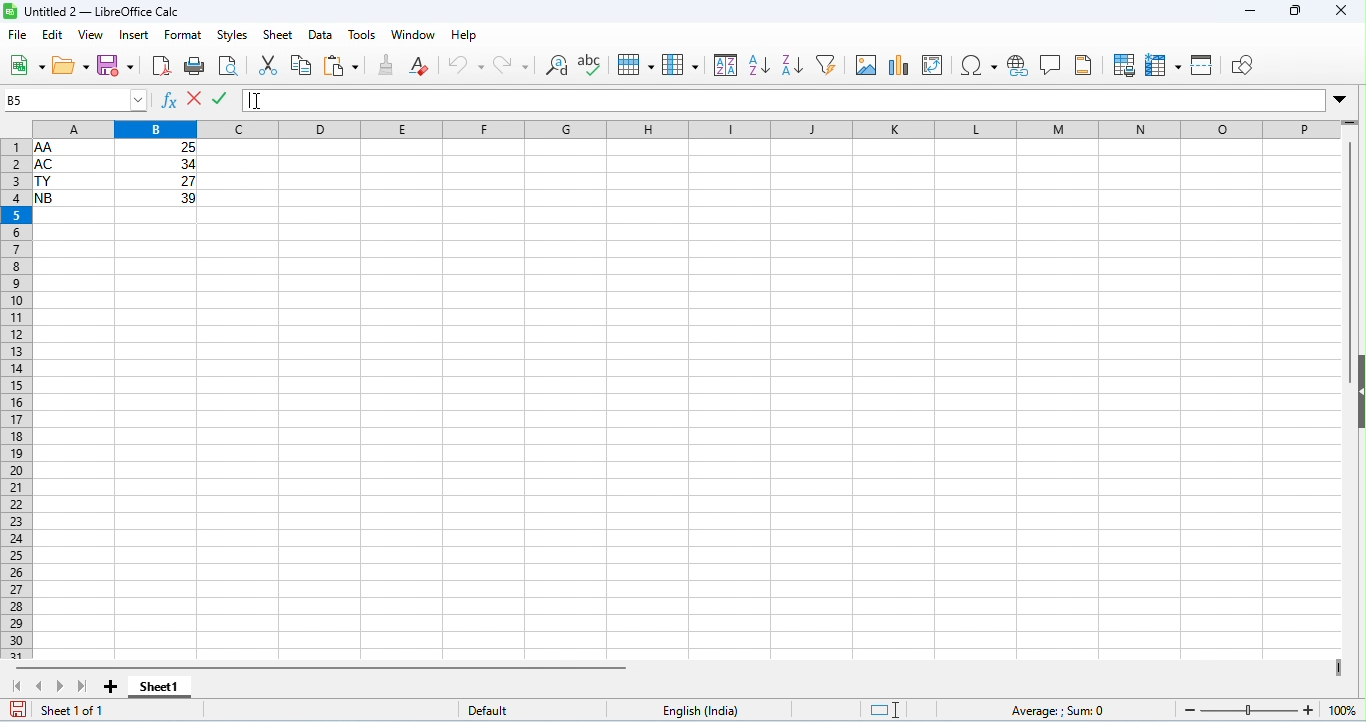  What do you see at coordinates (1339, 667) in the screenshot?
I see `drag to view next columns` at bounding box center [1339, 667].